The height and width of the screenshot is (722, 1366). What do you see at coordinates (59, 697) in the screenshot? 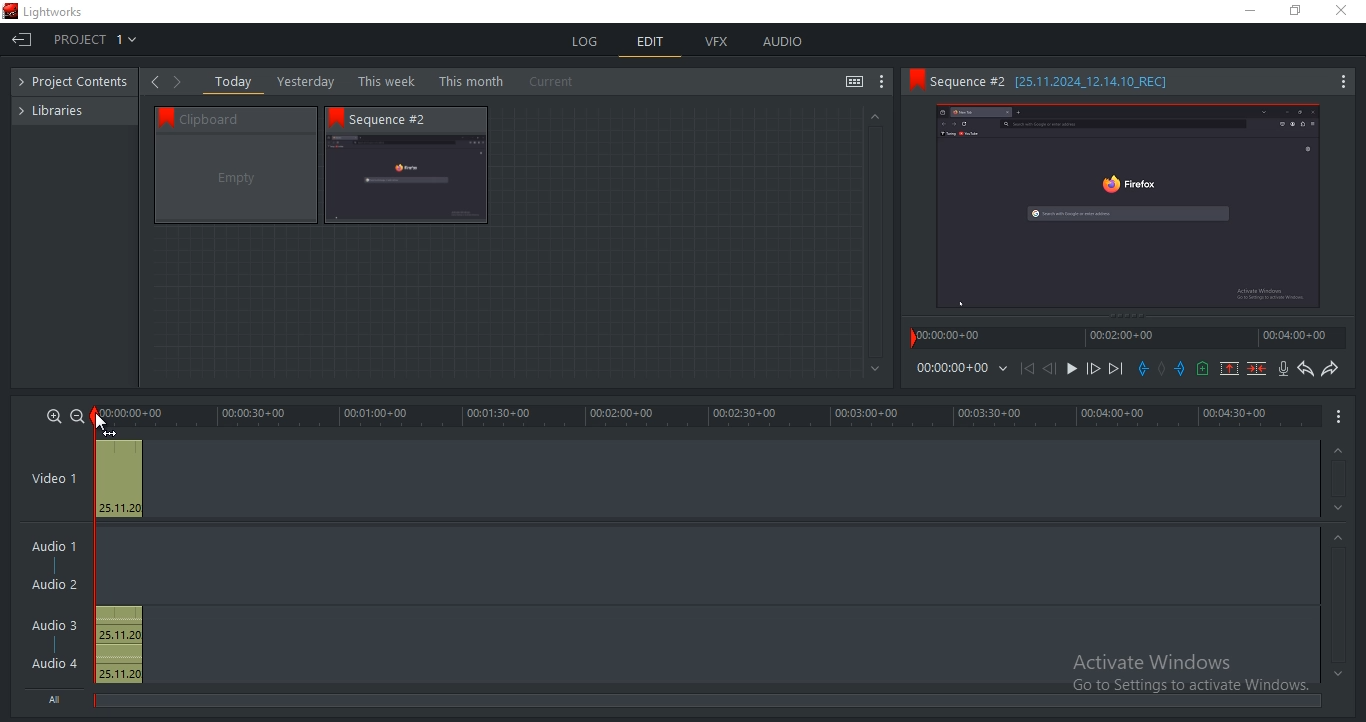
I see `All` at bounding box center [59, 697].